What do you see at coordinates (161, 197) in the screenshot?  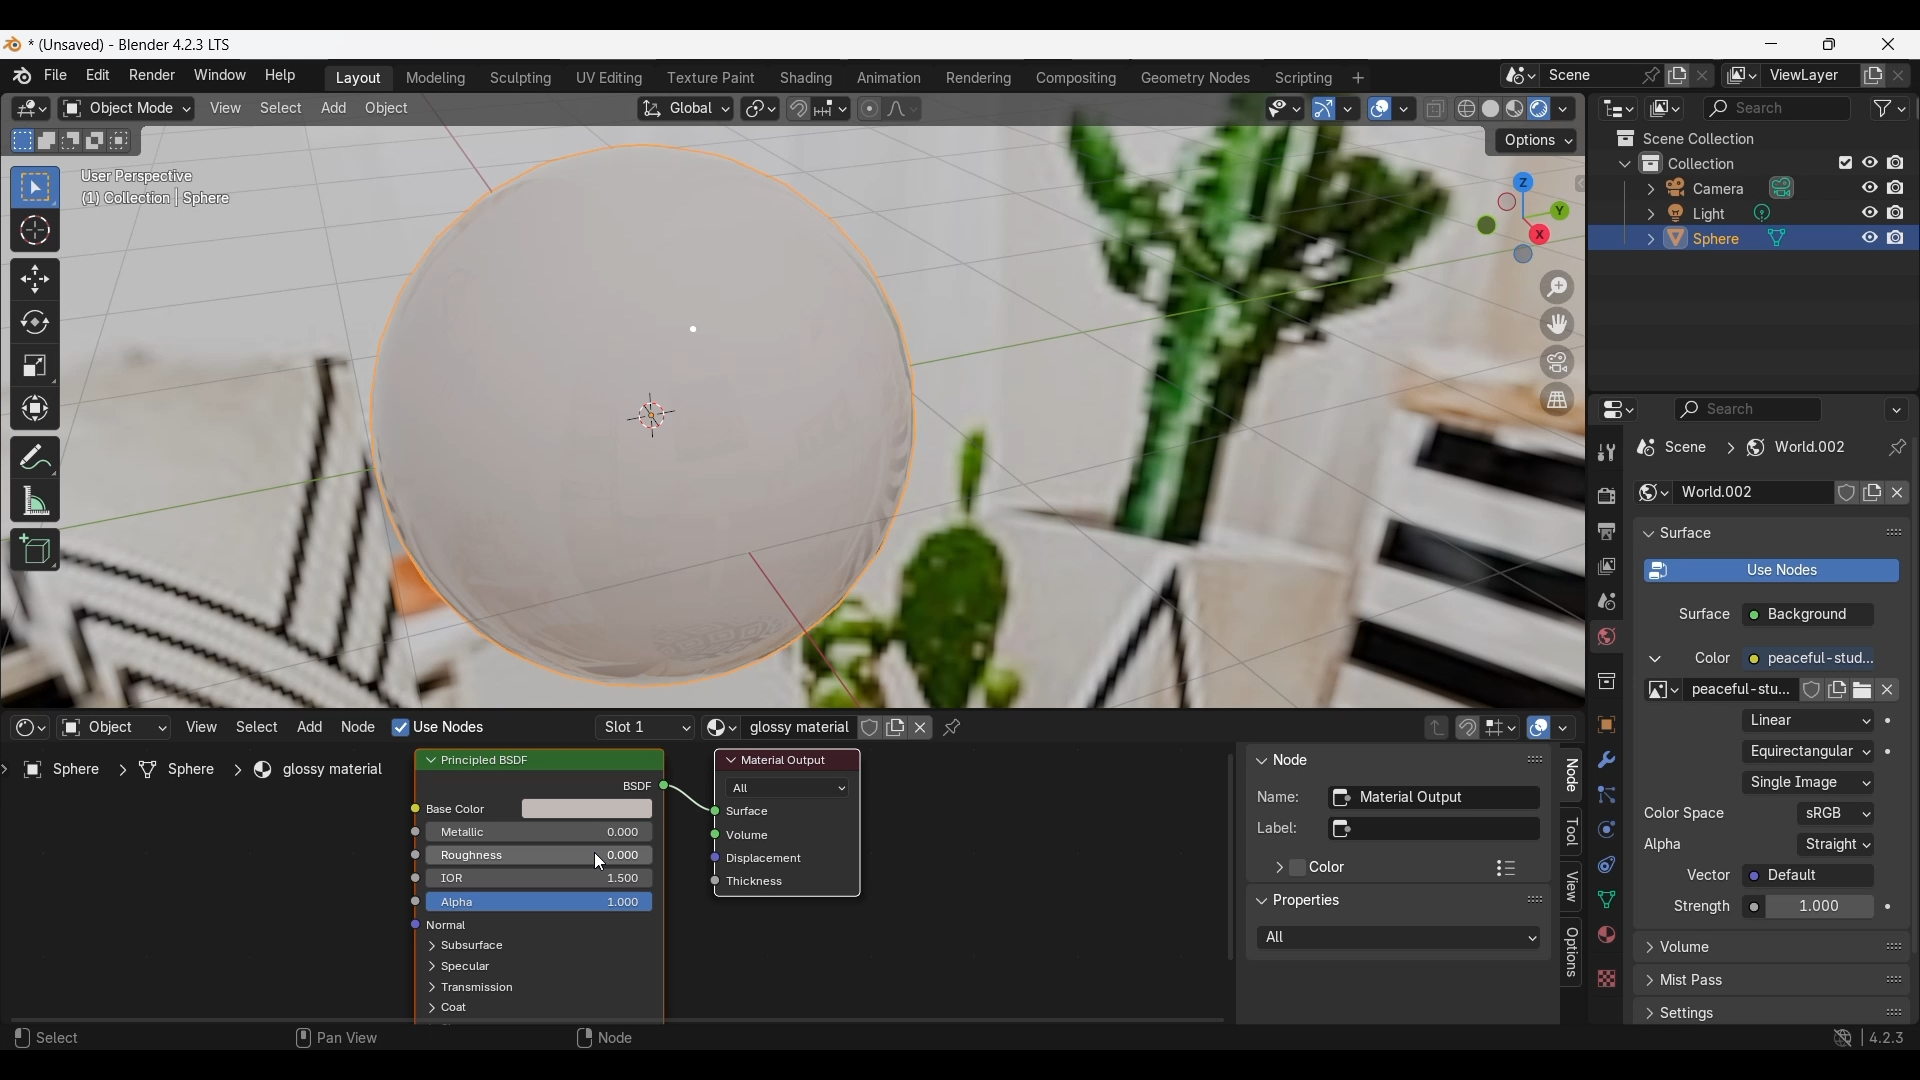 I see `(1) Collection | Sphere` at bounding box center [161, 197].